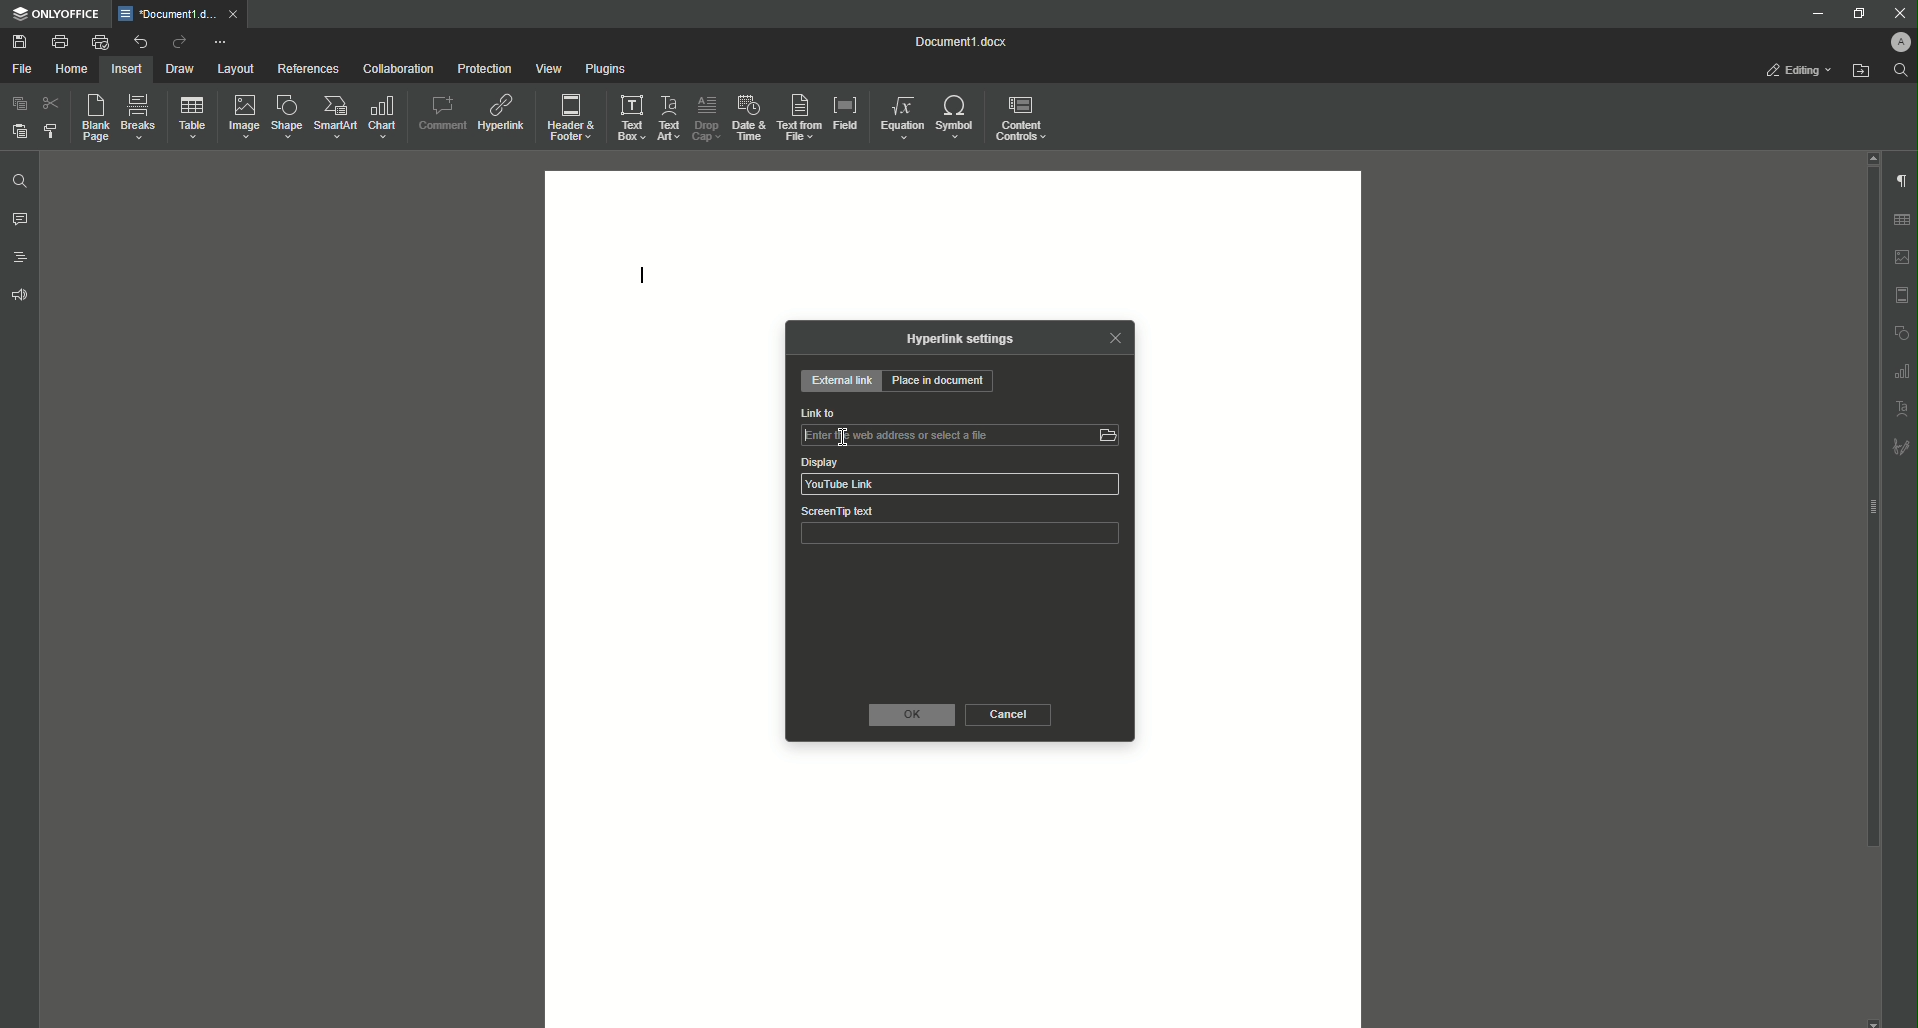  What do you see at coordinates (1903, 332) in the screenshot?
I see `shape settings` at bounding box center [1903, 332].